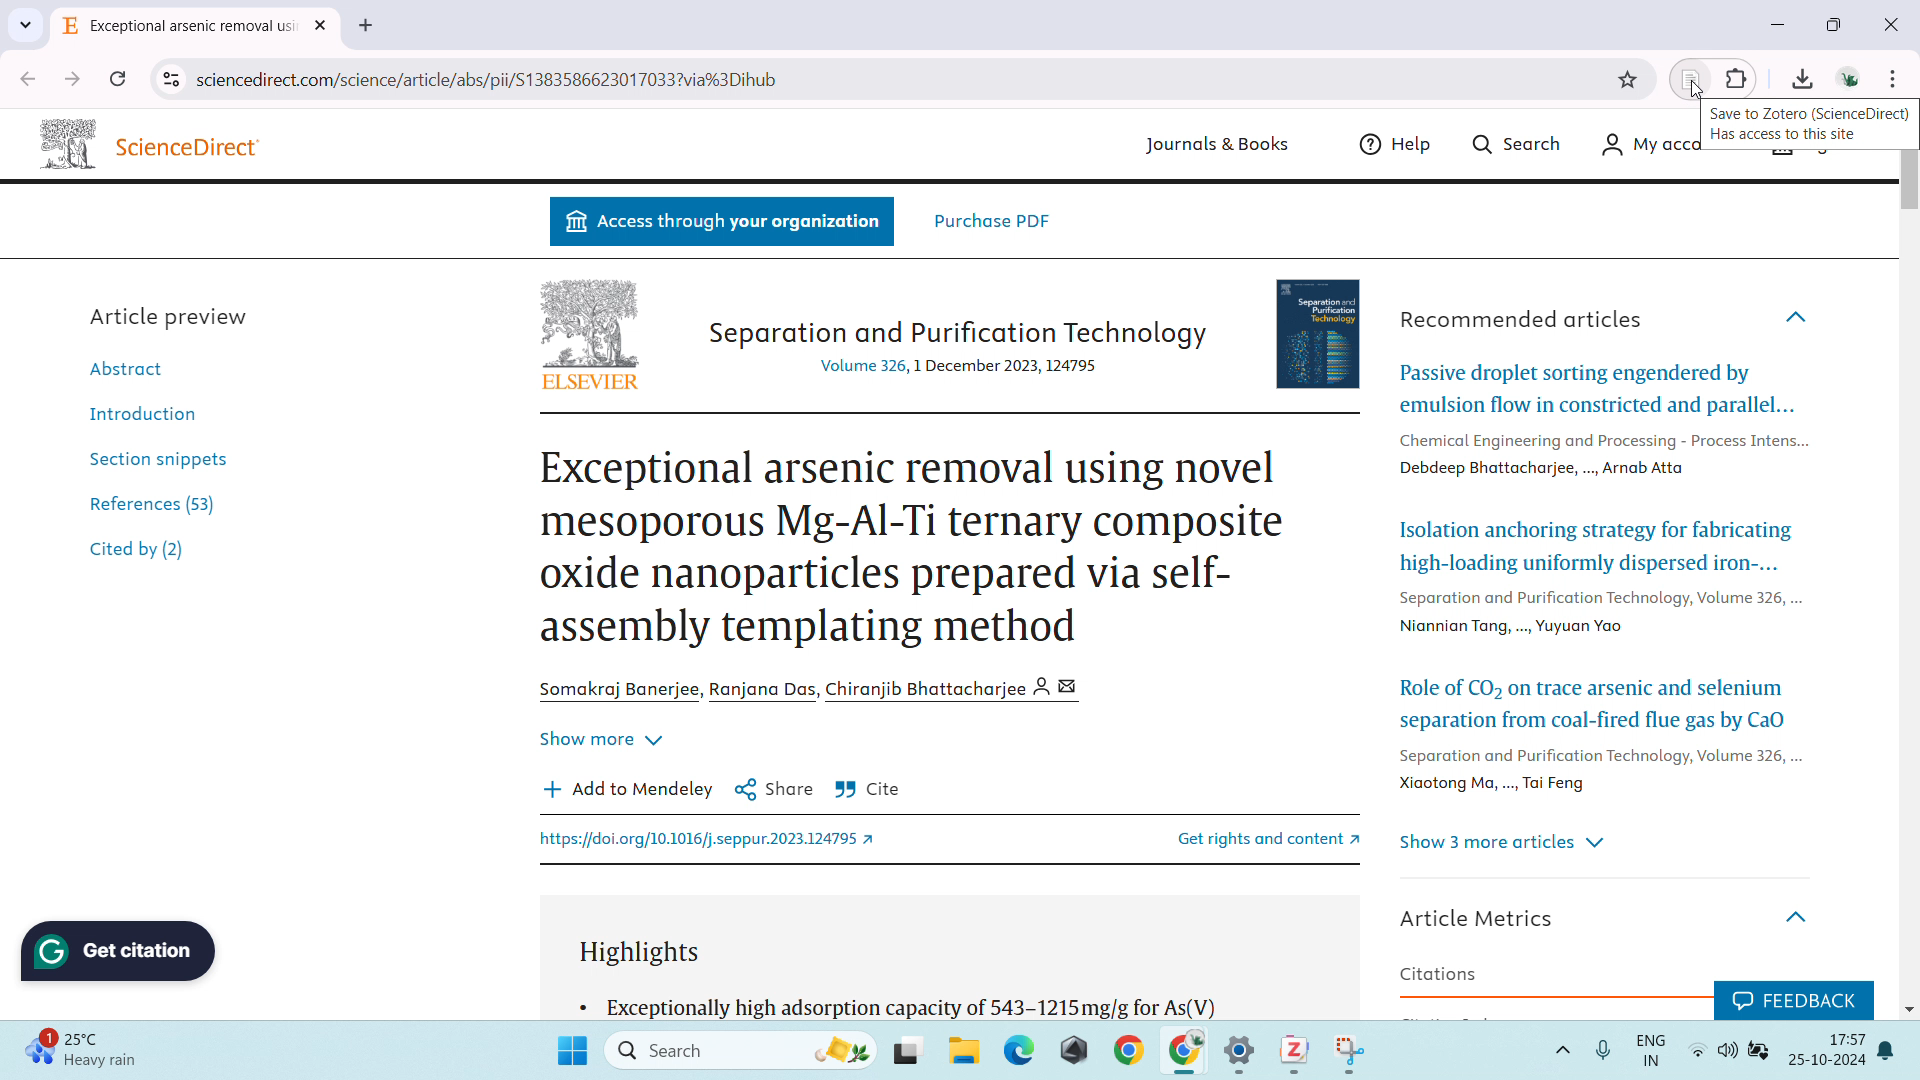 This screenshot has height=1080, width=1920. I want to click on Add to Mendeley, so click(628, 788).